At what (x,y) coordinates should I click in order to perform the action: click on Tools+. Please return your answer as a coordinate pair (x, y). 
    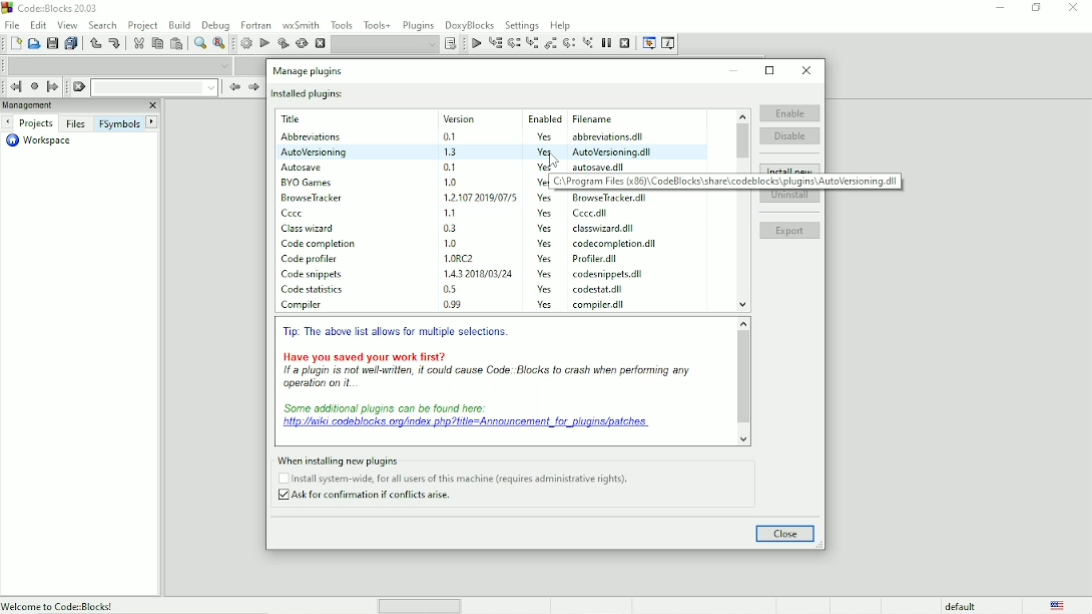
    Looking at the image, I should click on (377, 24).